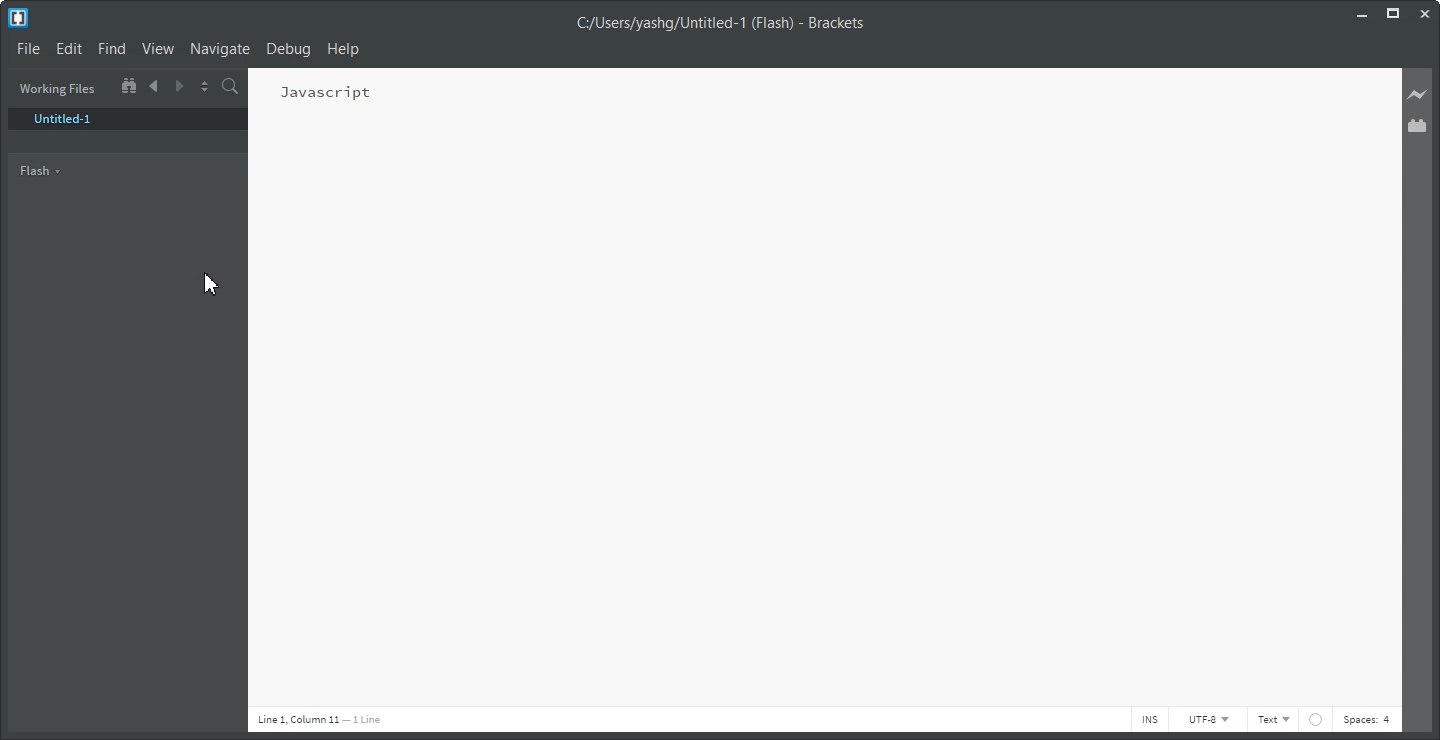 The width and height of the screenshot is (1440, 740). I want to click on File, so click(29, 49).